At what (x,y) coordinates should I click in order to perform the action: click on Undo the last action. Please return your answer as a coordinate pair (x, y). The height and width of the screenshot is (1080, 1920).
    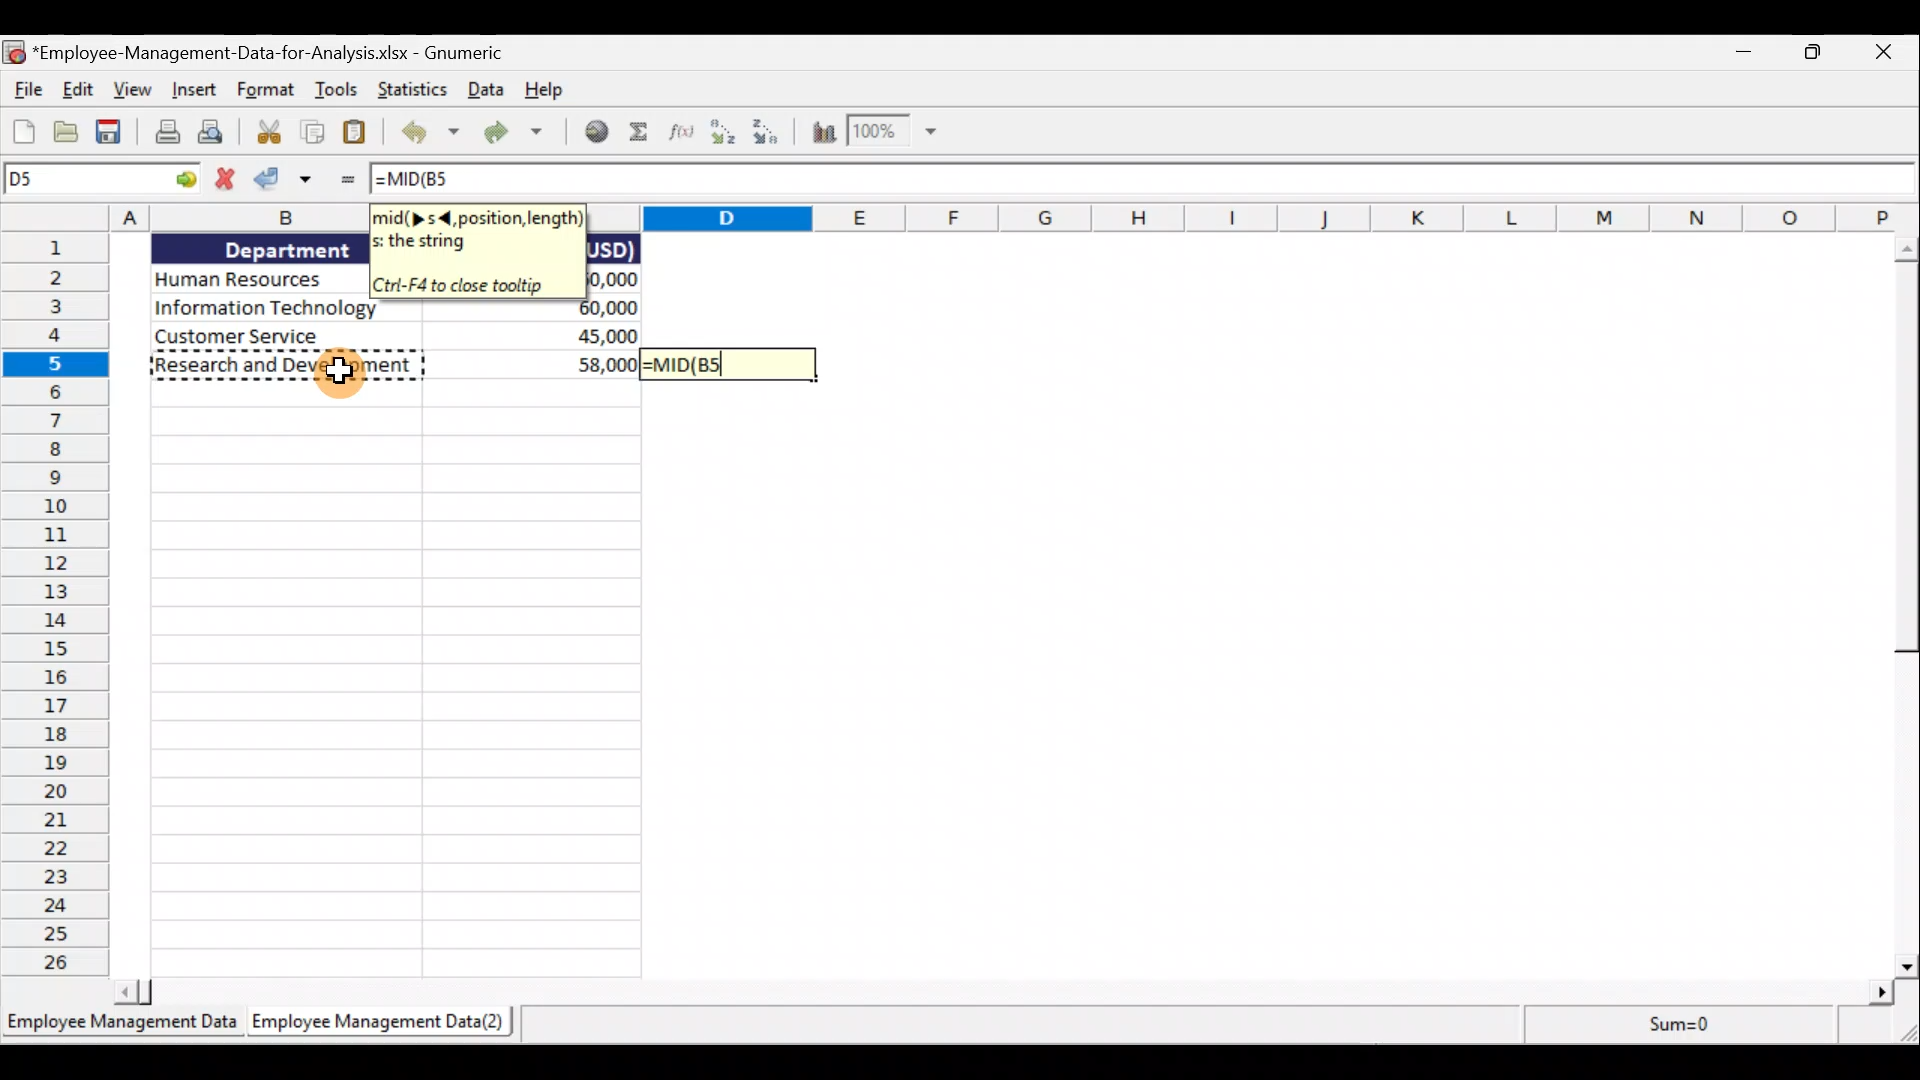
    Looking at the image, I should click on (427, 132).